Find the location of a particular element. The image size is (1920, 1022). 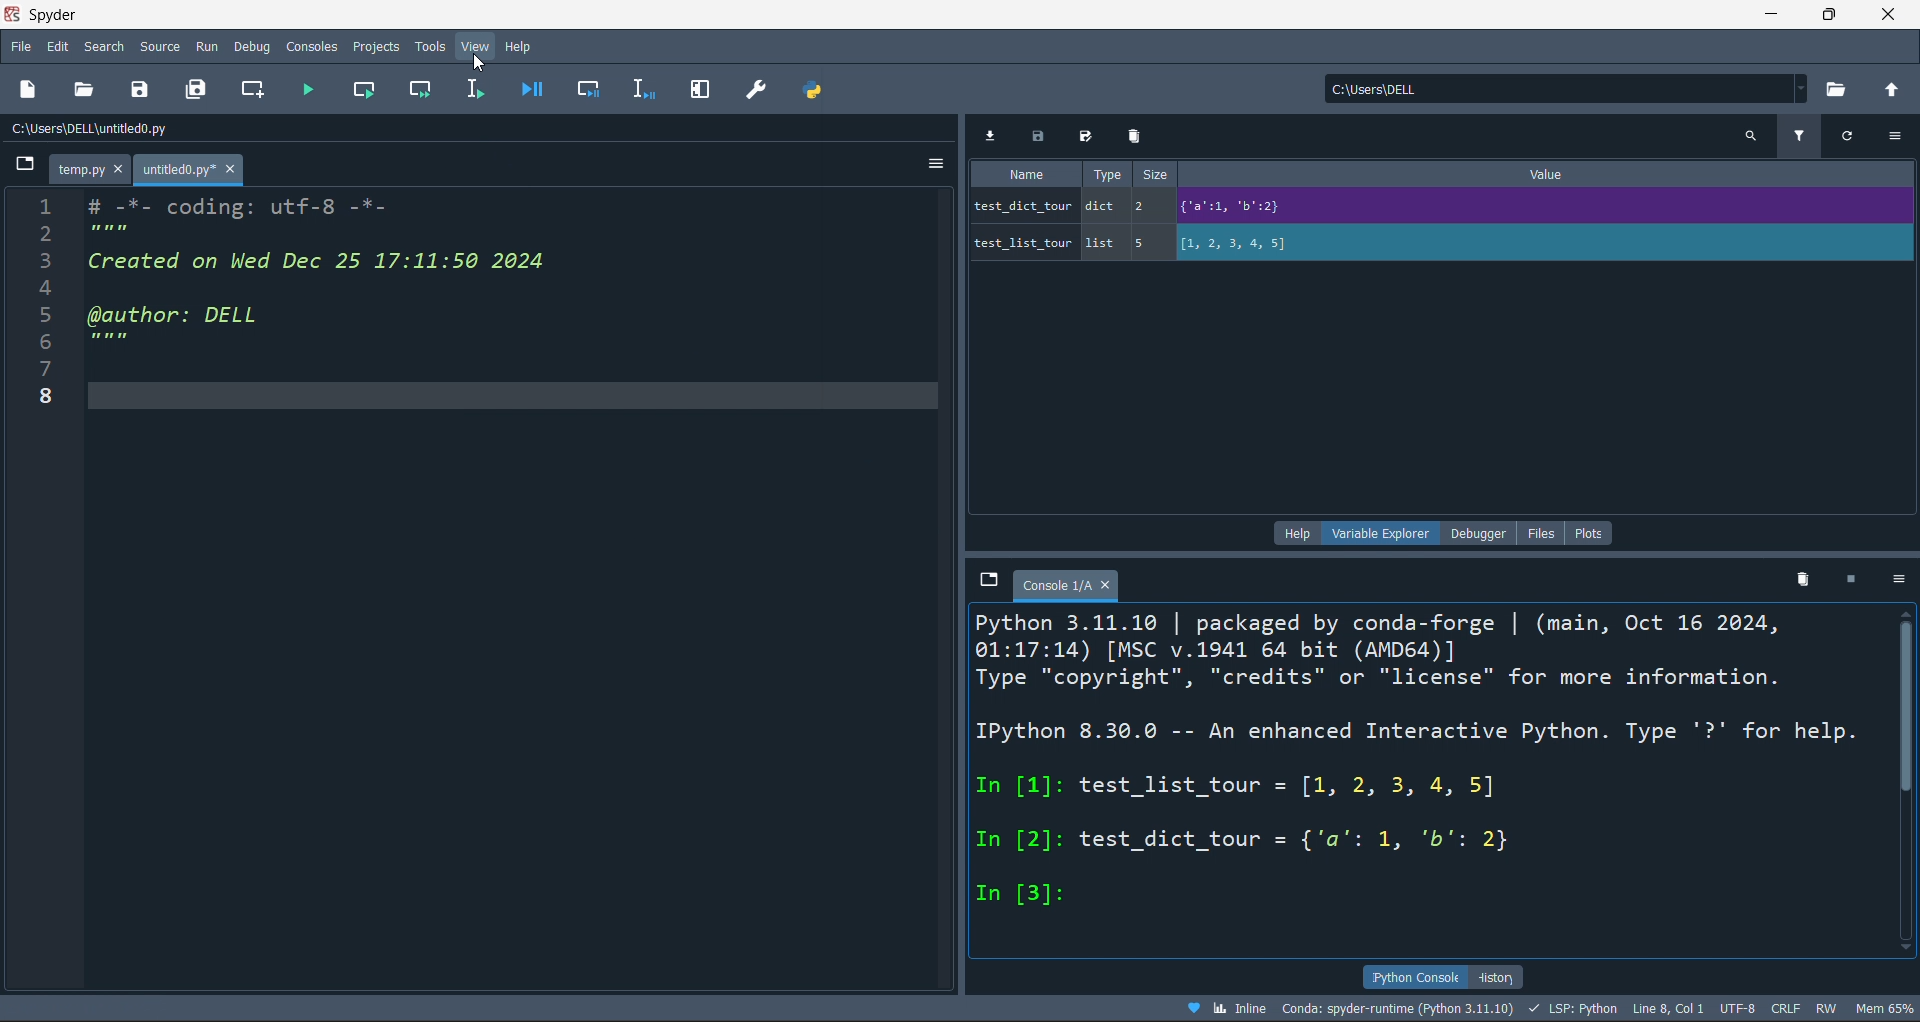

file is located at coordinates (1536, 531).